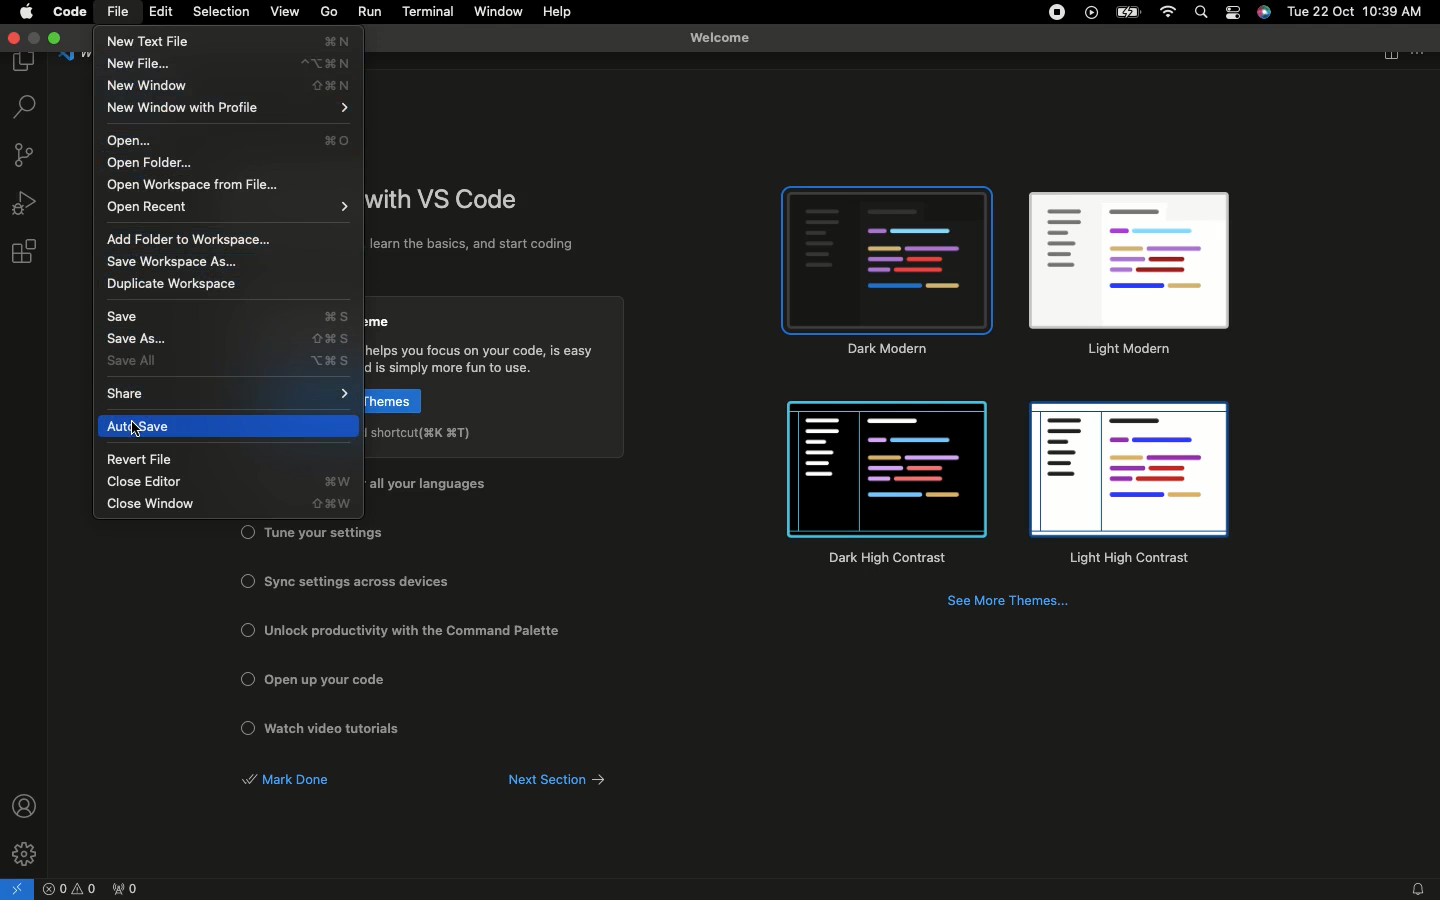  What do you see at coordinates (559, 12) in the screenshot?
I see `Help` at bounding box center [559, 12].